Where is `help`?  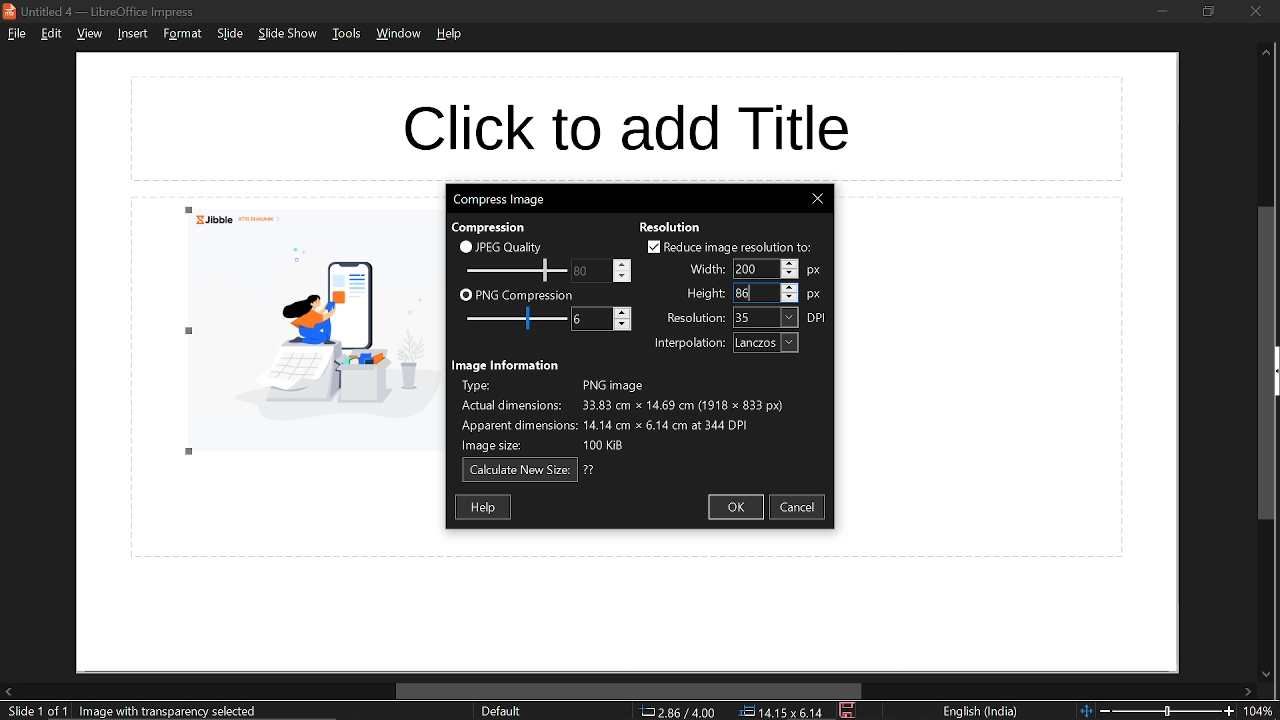
help is located at coordinates (451, 34).